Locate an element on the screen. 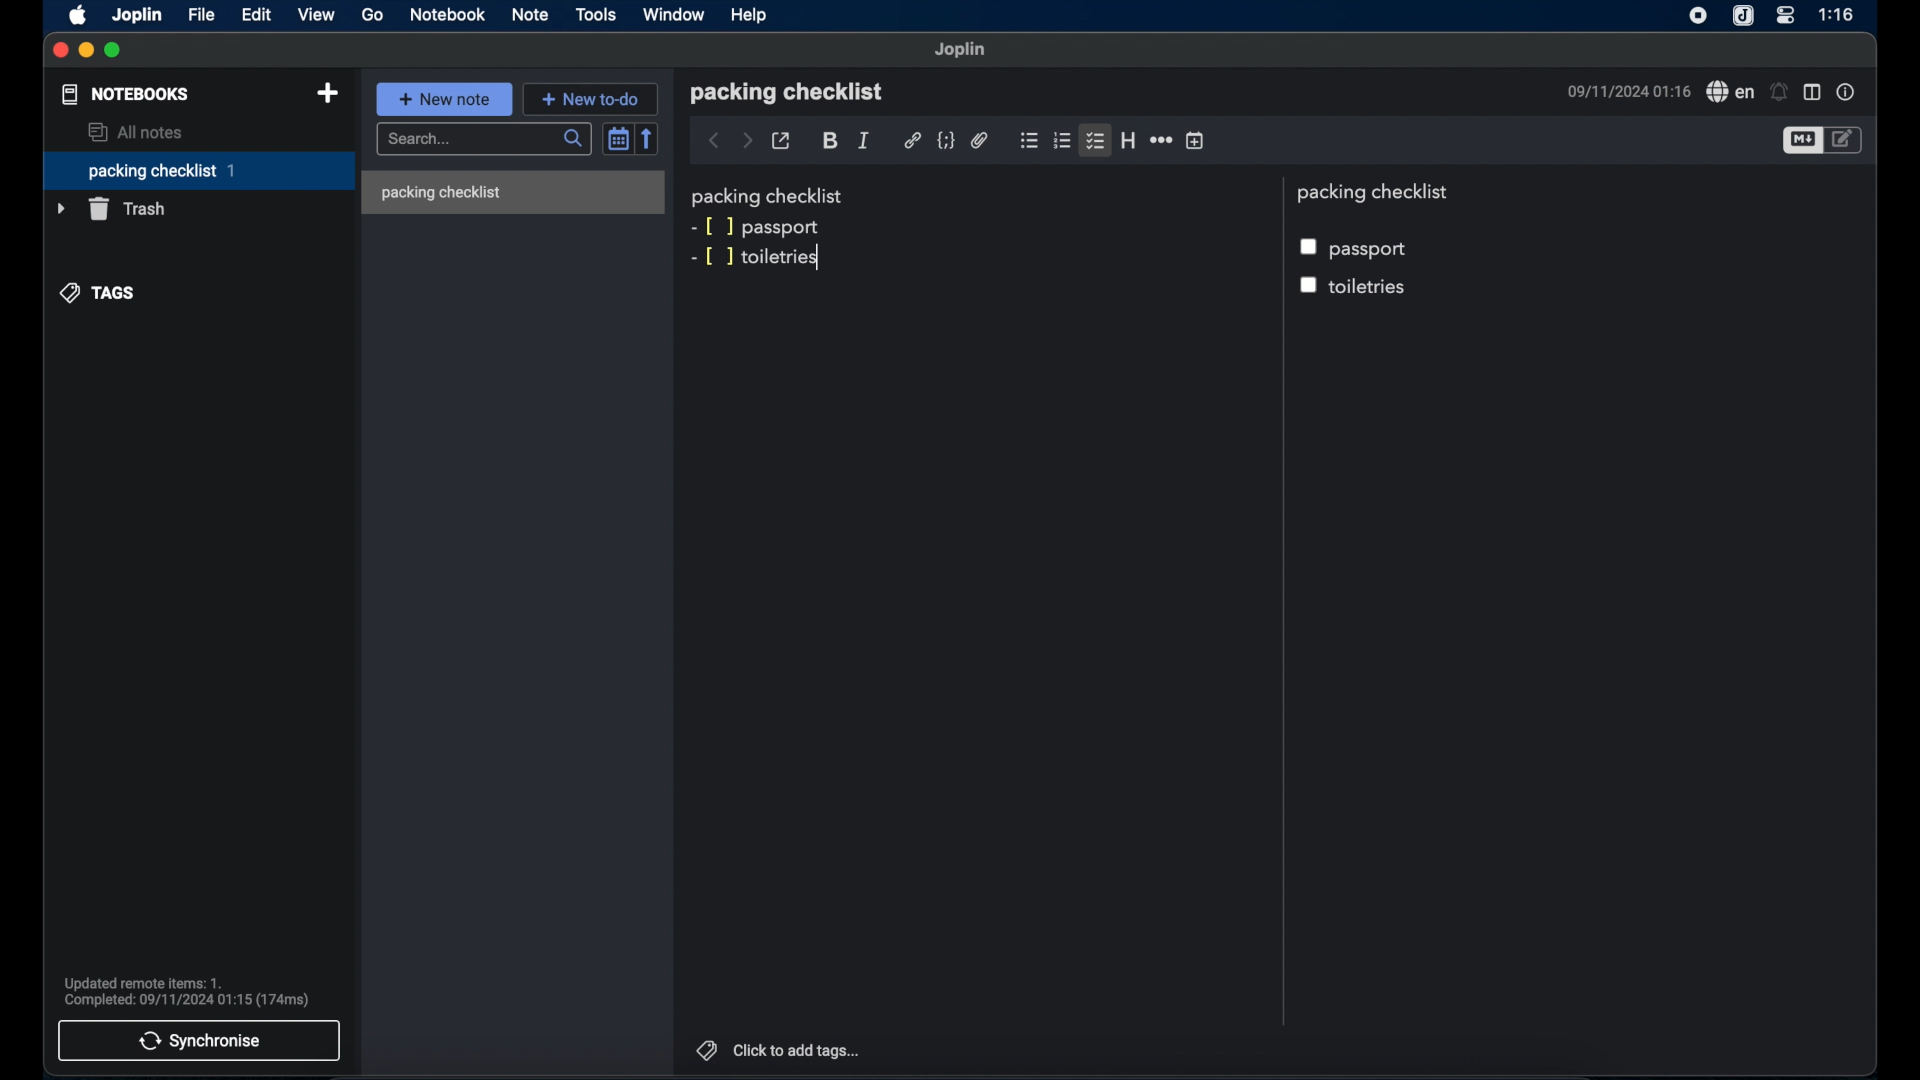  toggle editor layout is located at coordinates (1813, 91).